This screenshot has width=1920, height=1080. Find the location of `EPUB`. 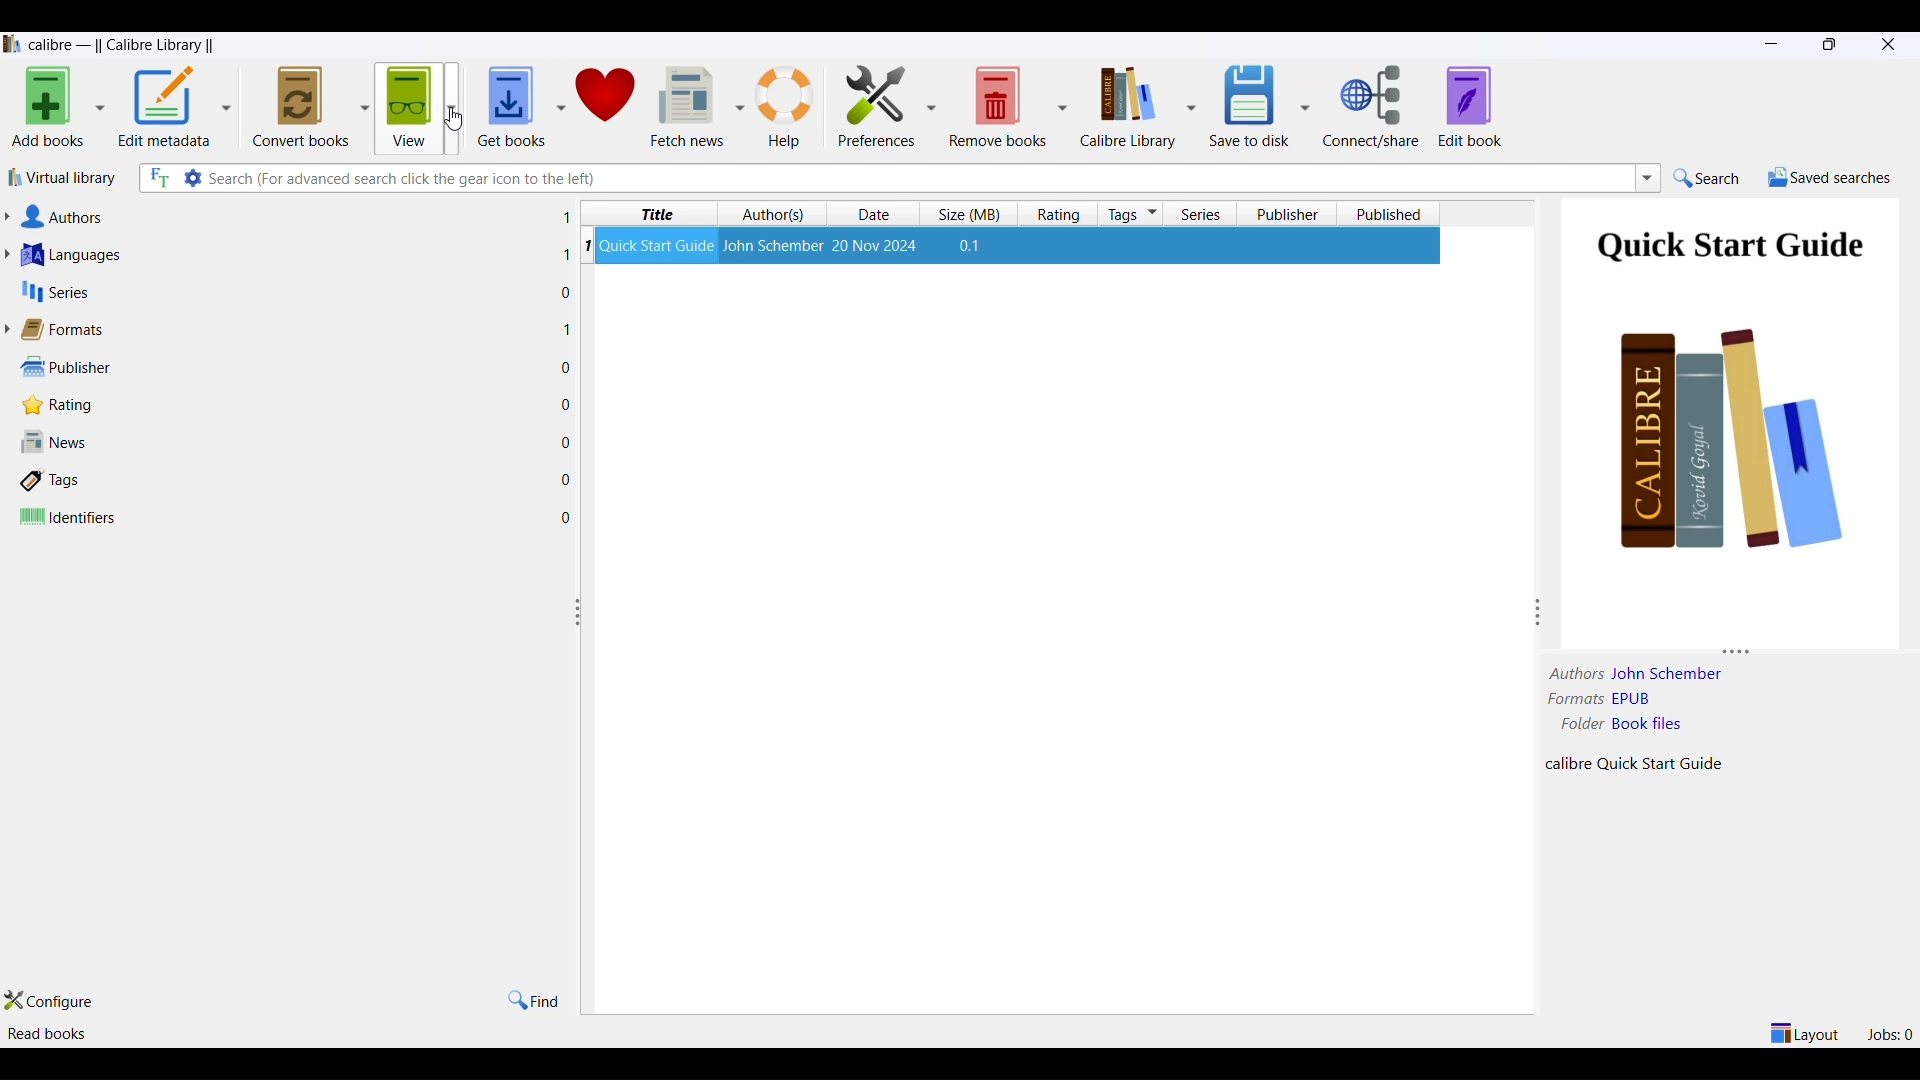

EPUB is located at coordinates (1681, 701).